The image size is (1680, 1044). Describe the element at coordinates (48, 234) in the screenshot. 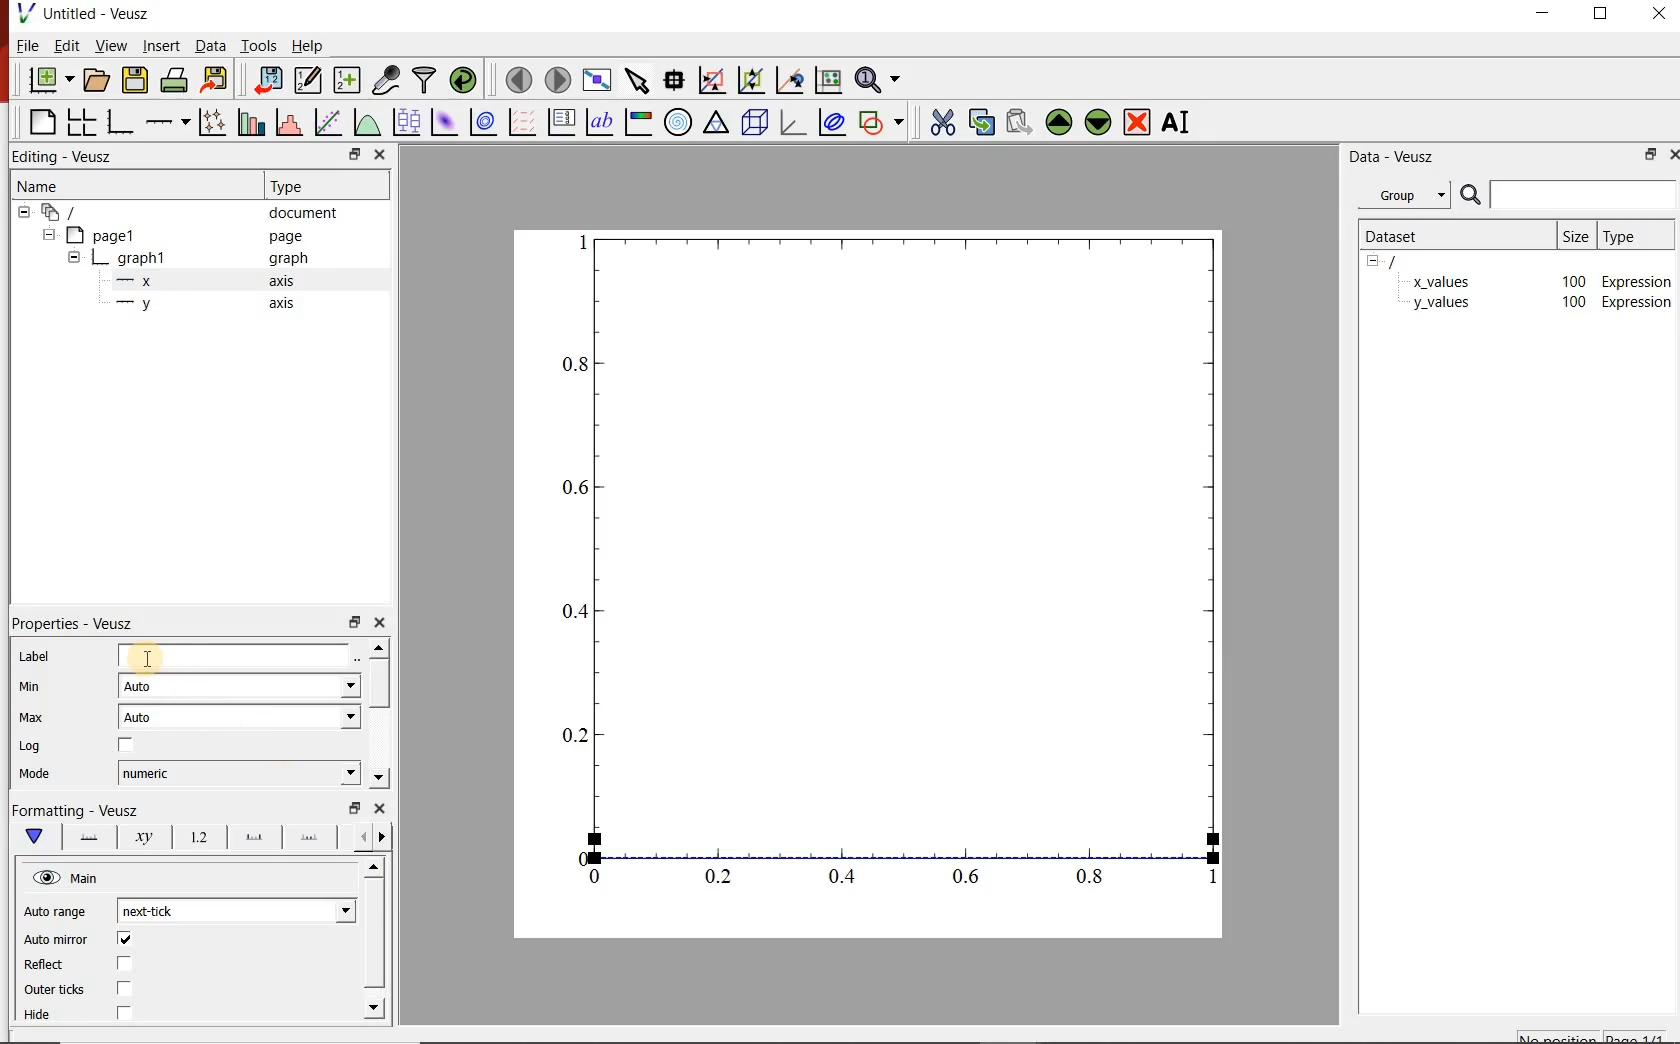

I see `hide` at that location.